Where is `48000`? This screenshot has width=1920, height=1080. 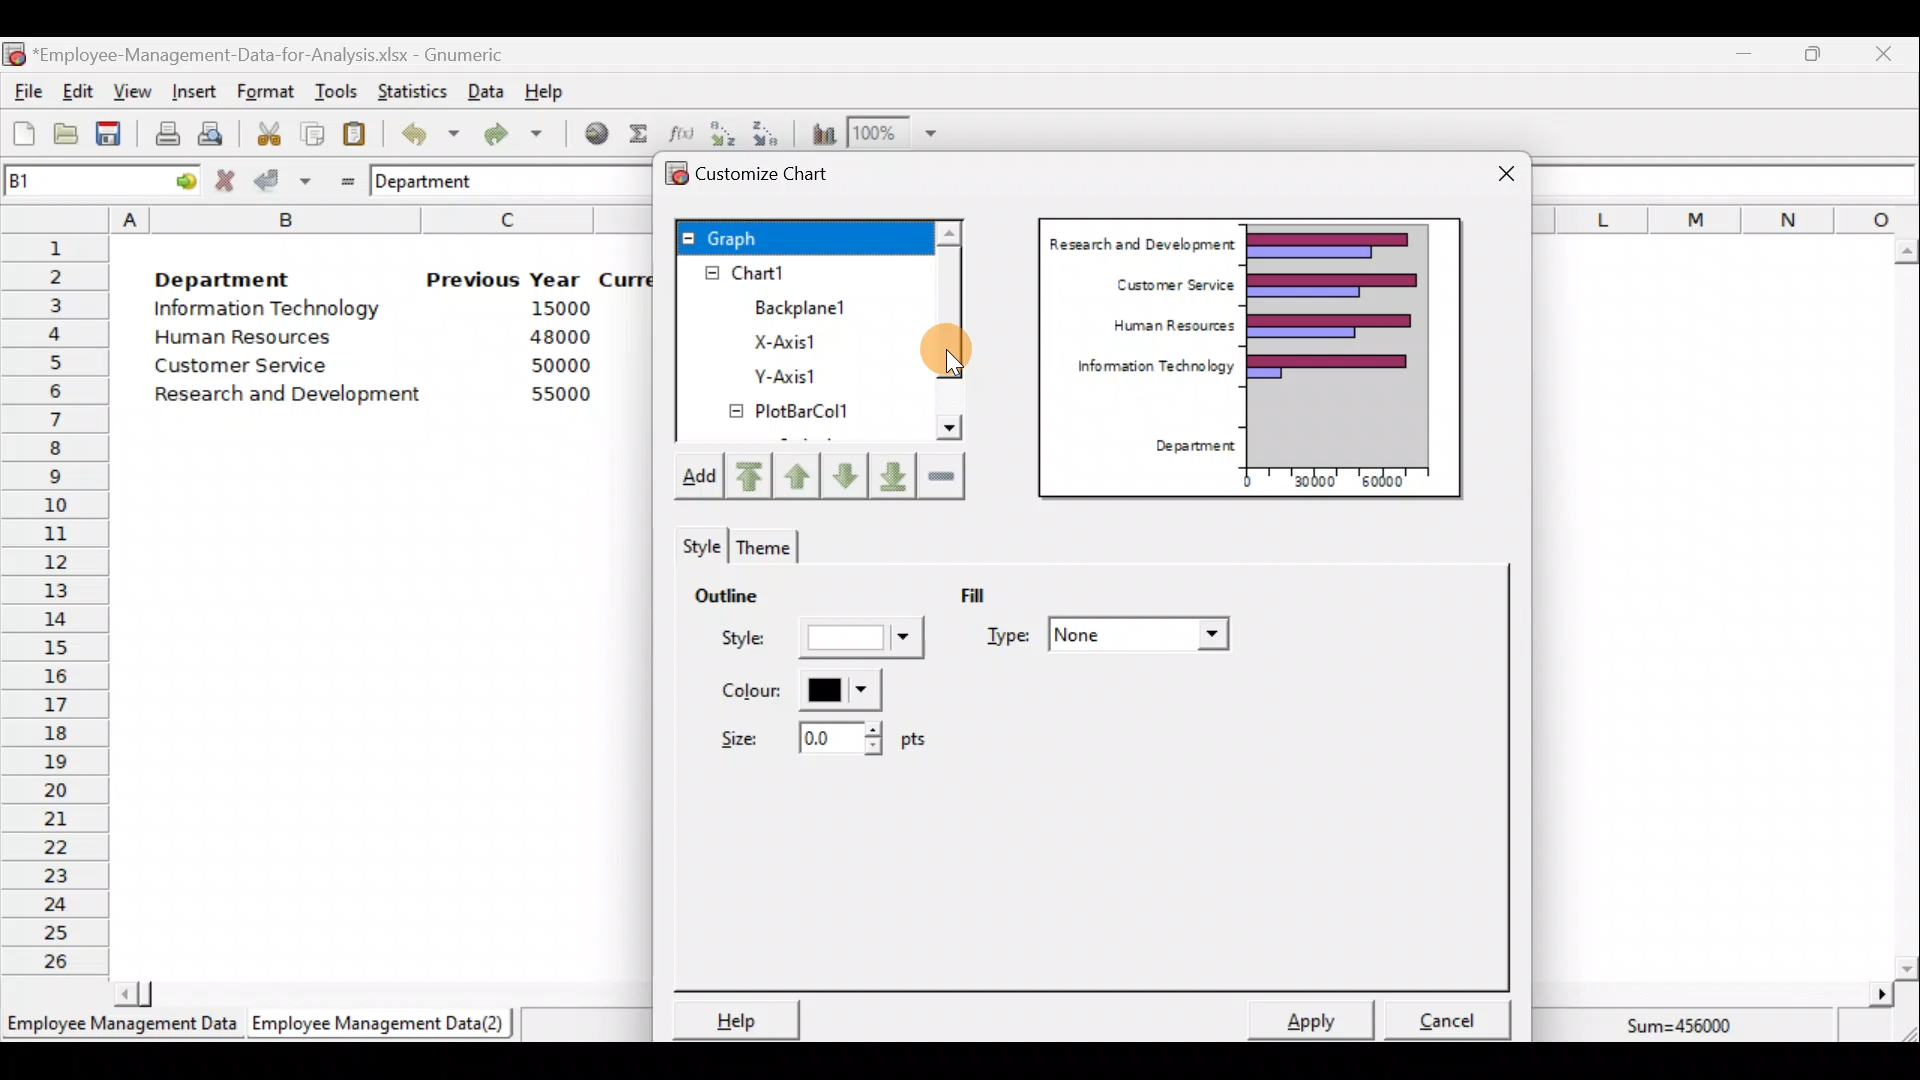
48000 is located at coordinates (559, 337).